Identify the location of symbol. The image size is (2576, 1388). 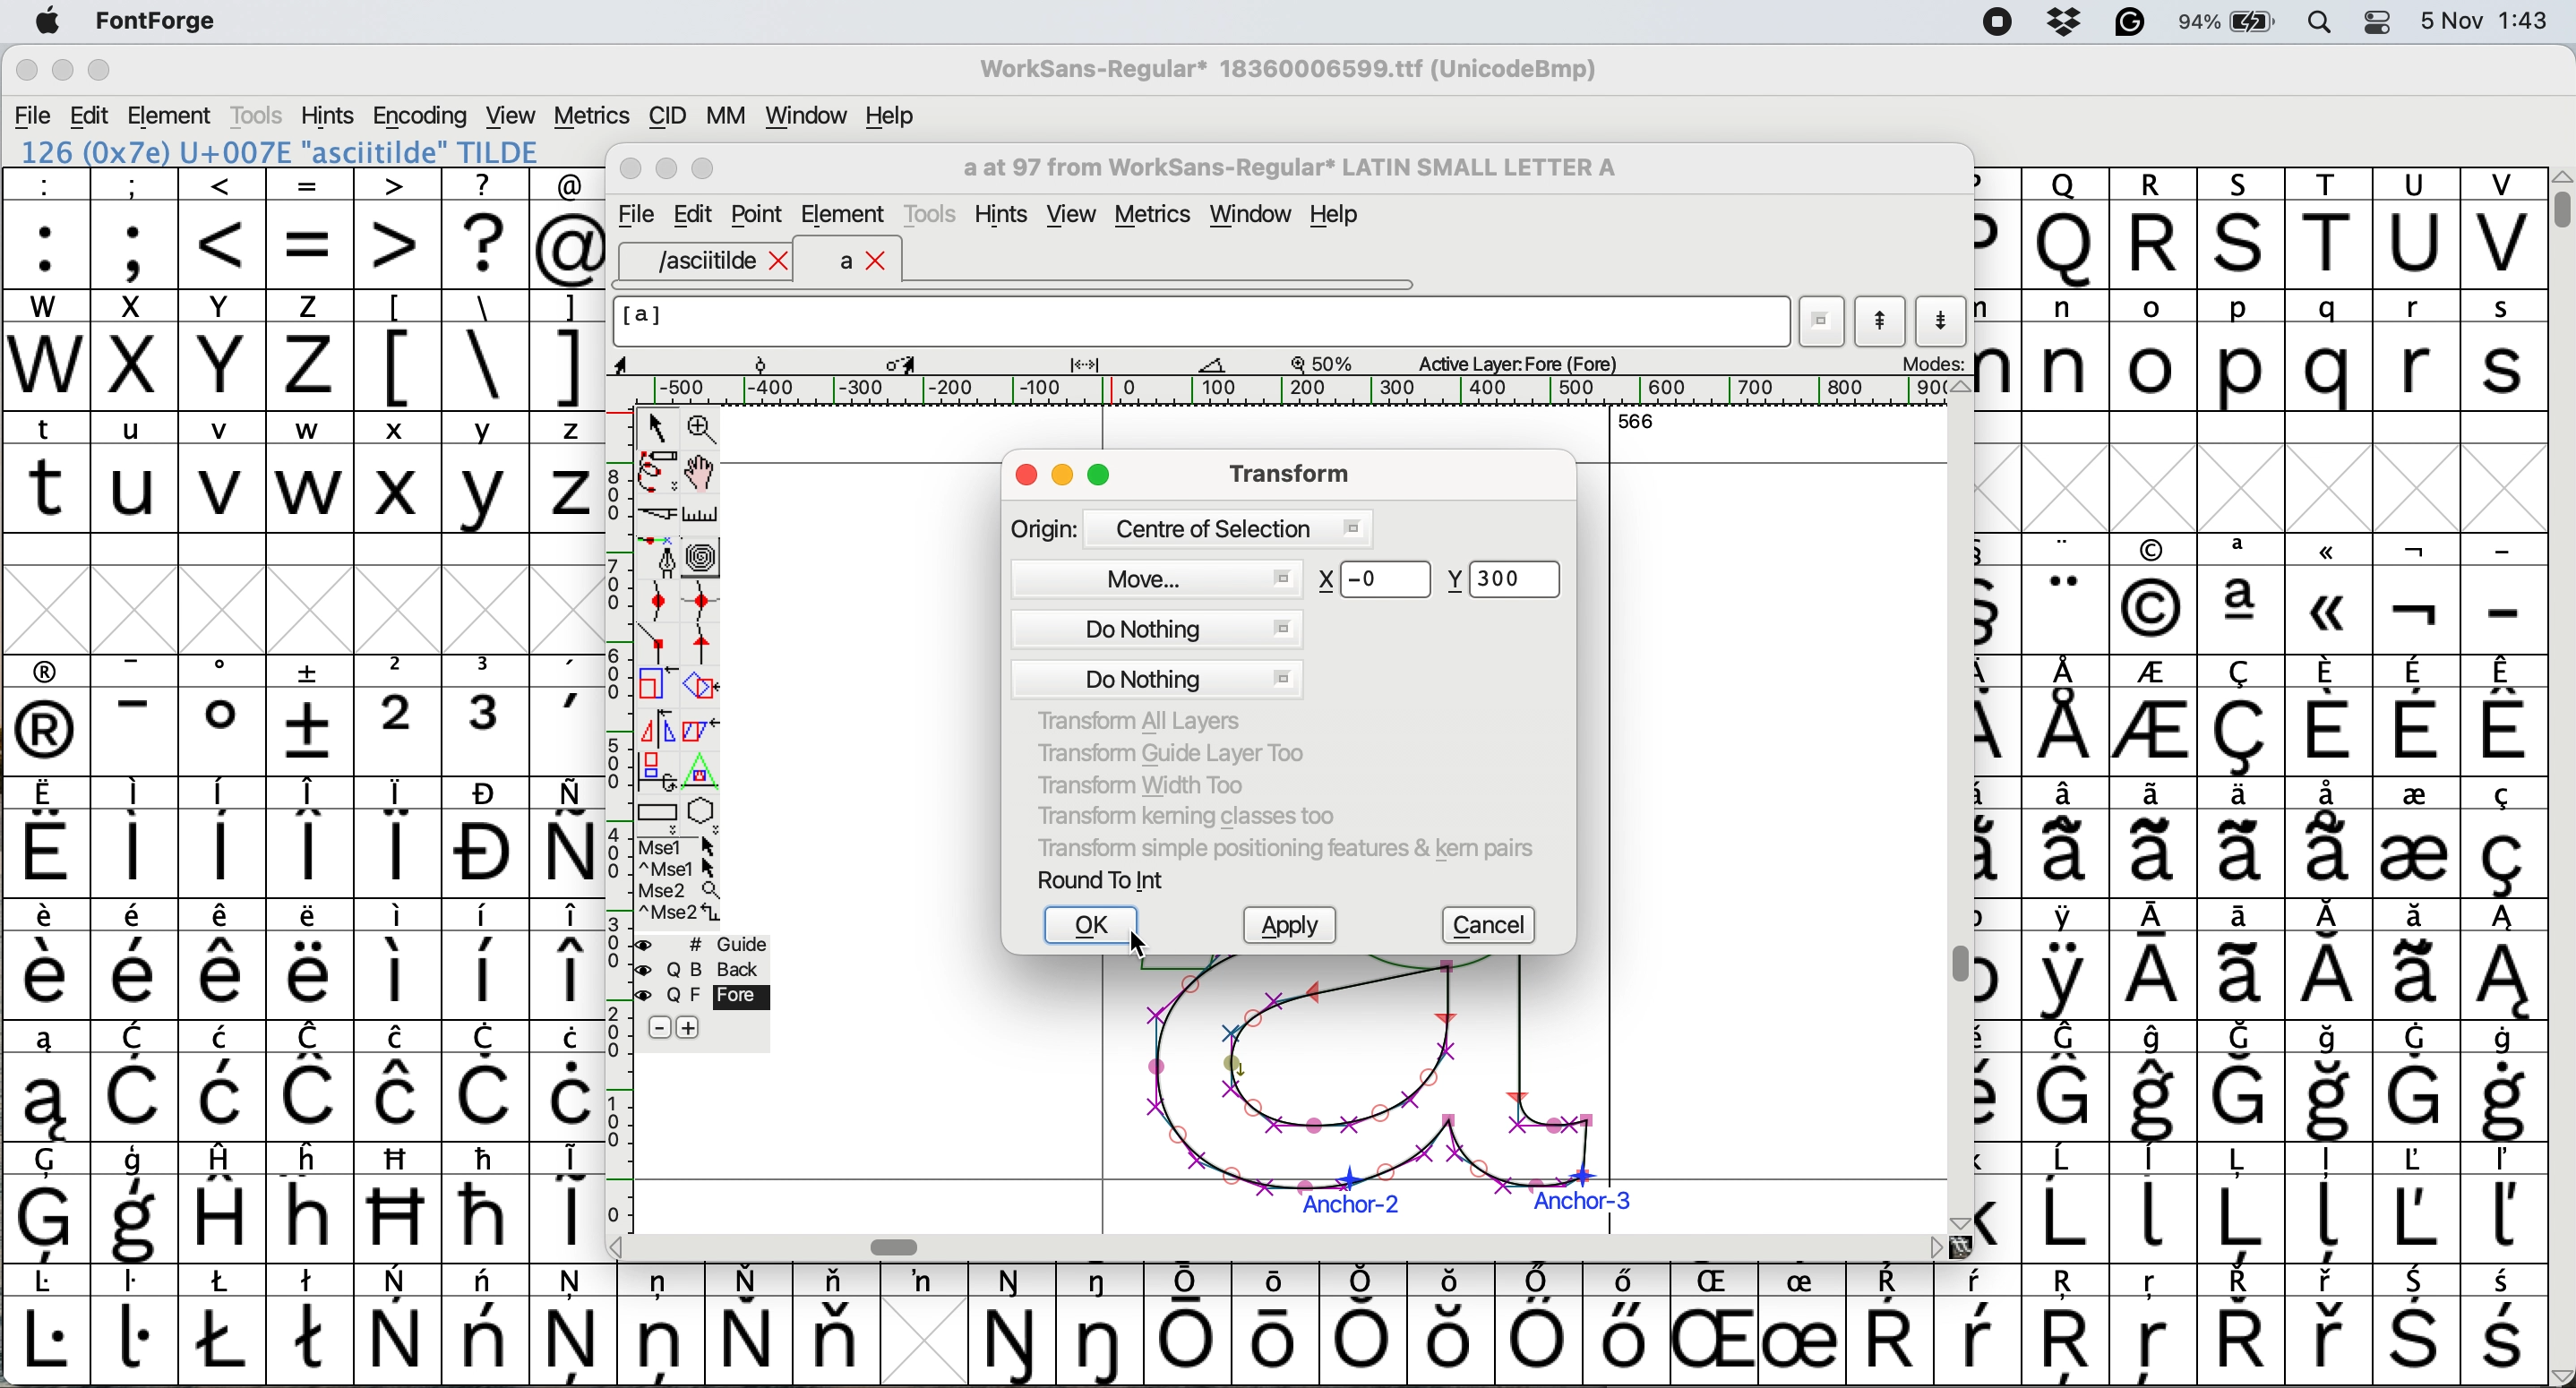
(2331, 835).